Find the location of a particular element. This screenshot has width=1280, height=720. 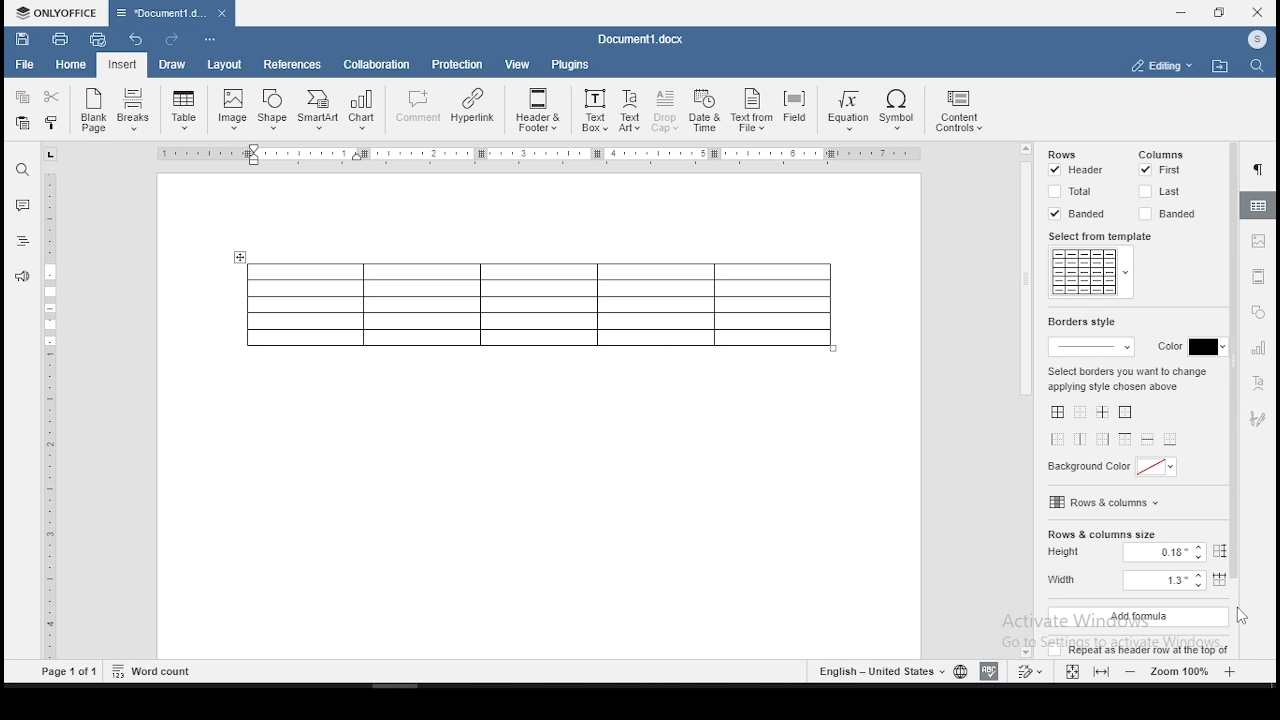

fit to window is located at coordinates (1071, 671).